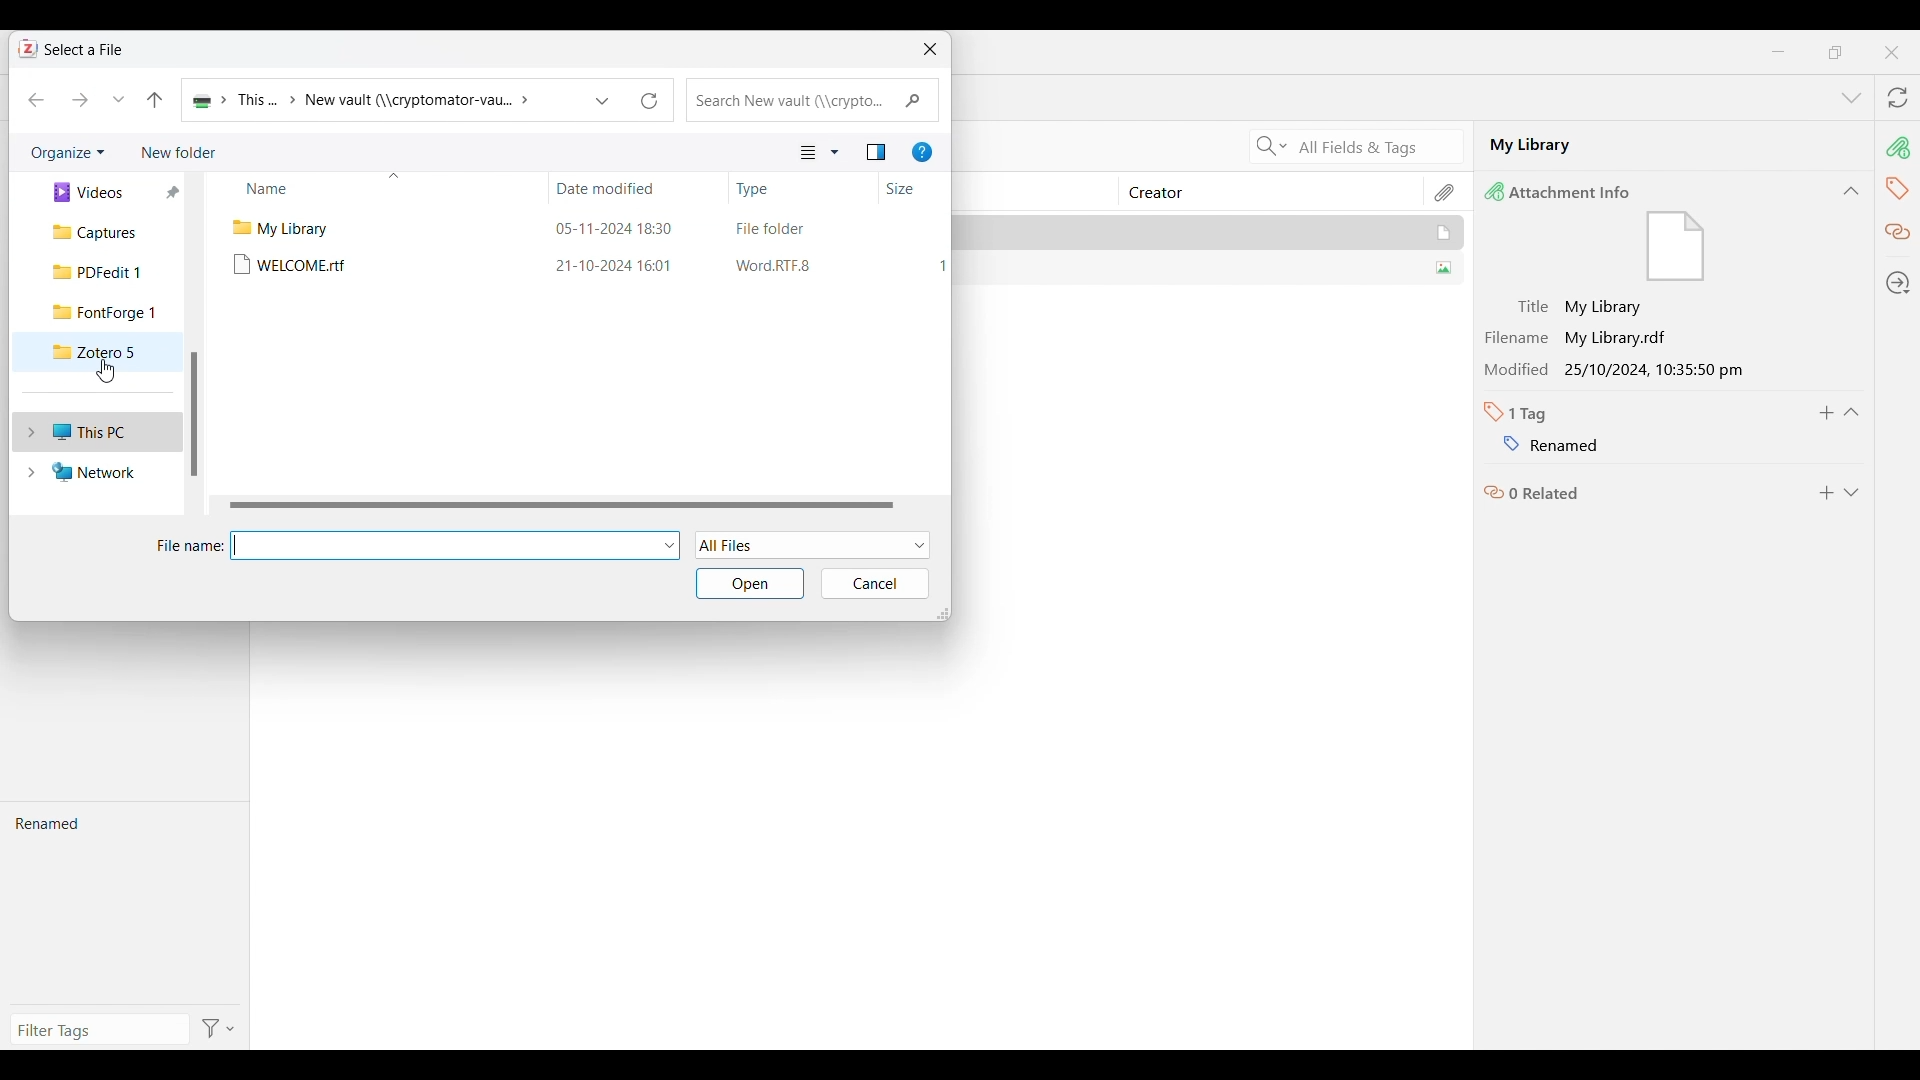 The height and width of the screenshot is (1080, 1920). Describe the element at coordinates (902, 189) in the screenshot. I see `Size ` at that location.